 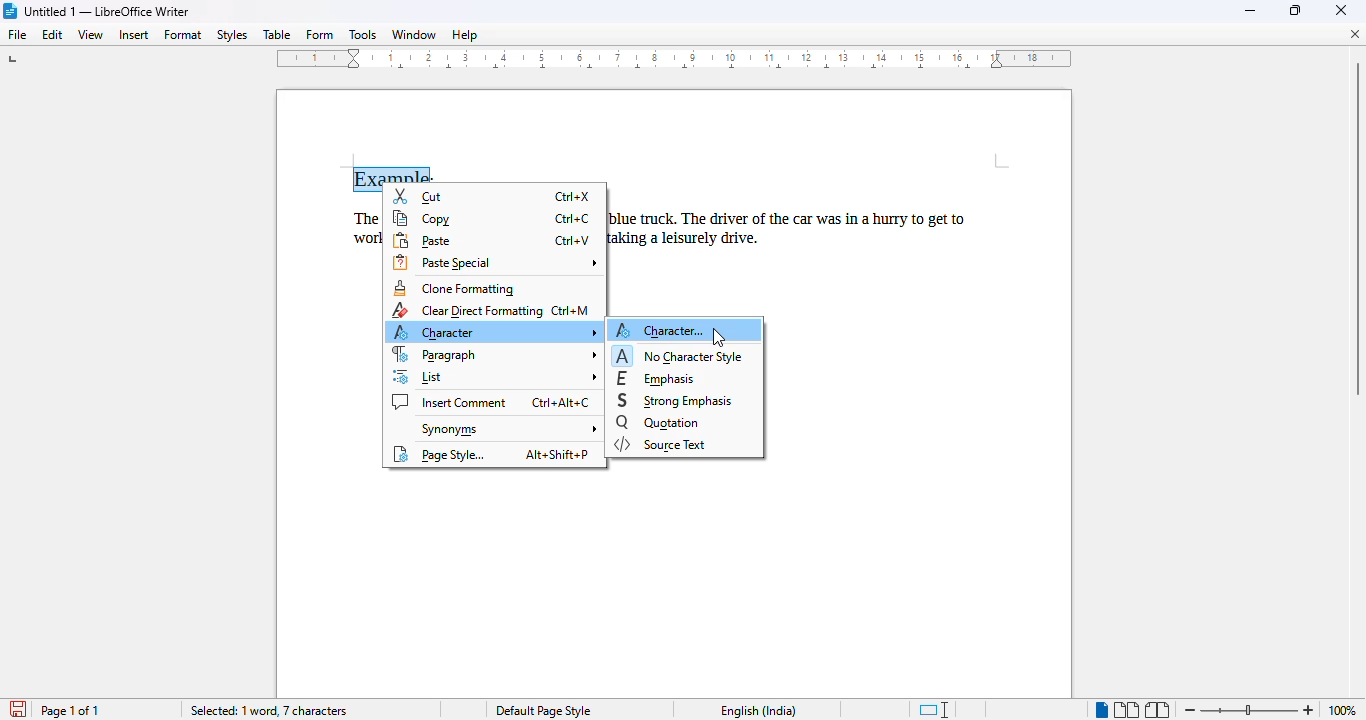 What do you see at coordinates (571, 197) in the screenshot?
I see `Ctrl+X` at bounding box center [571, 197].